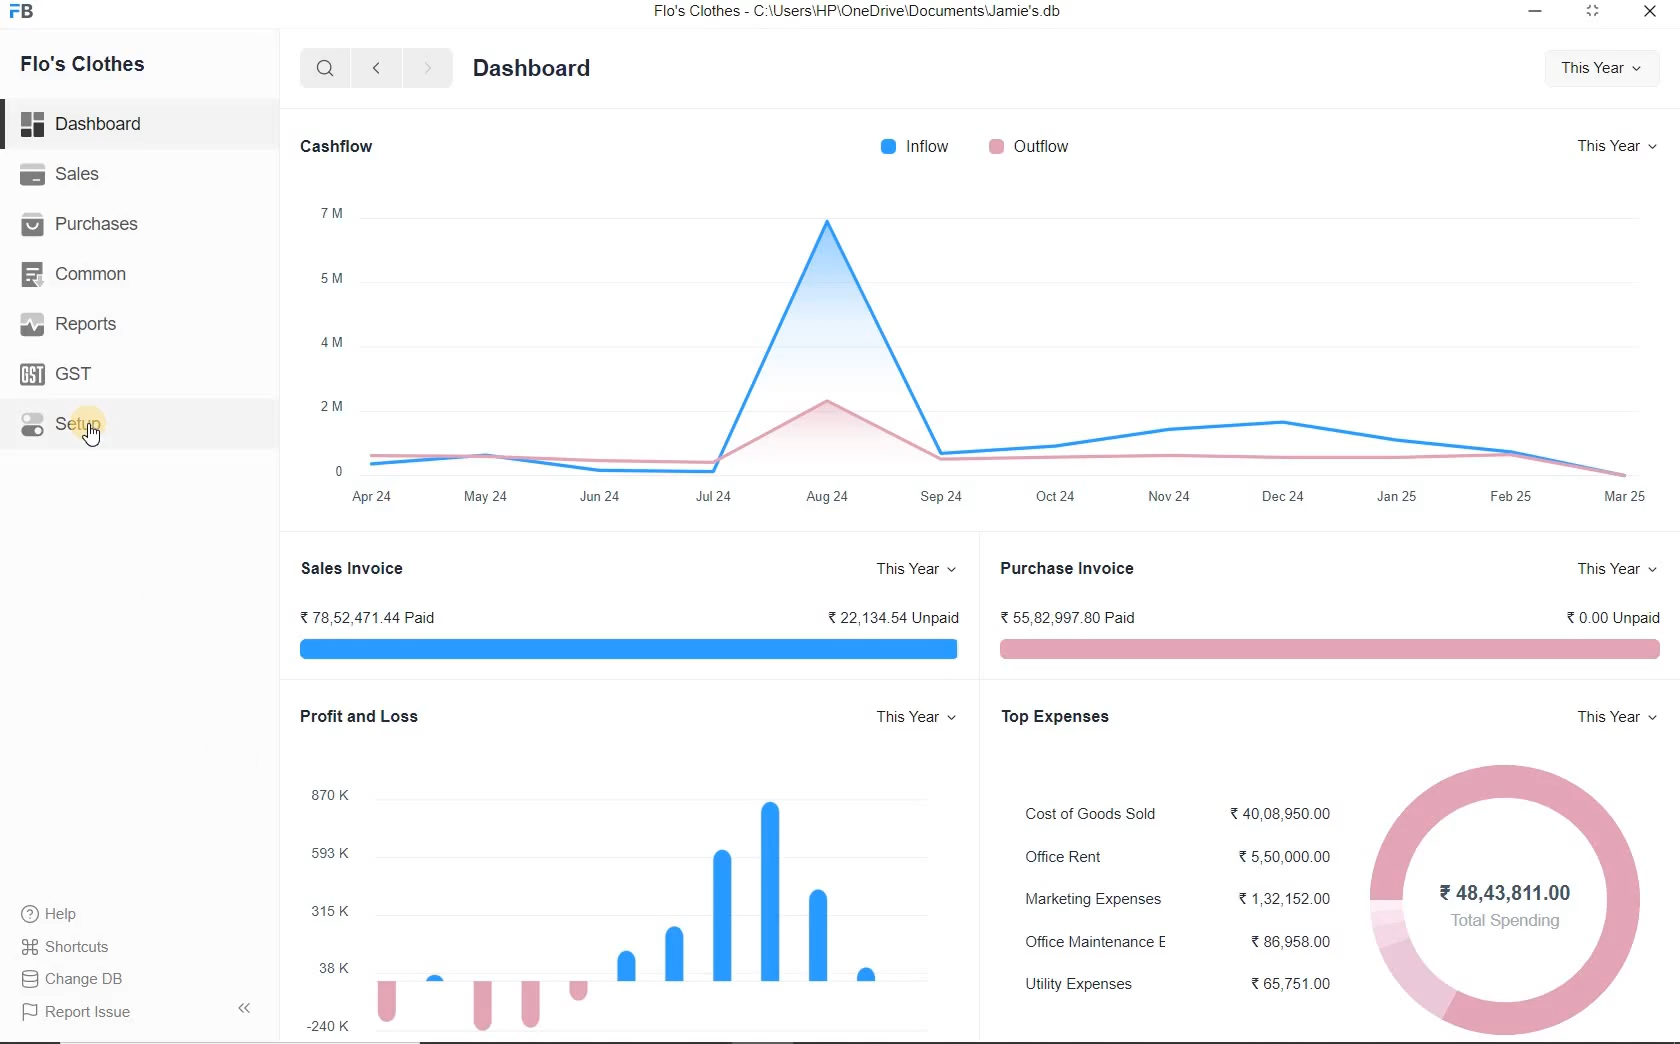 The width and height of the screenshot is (1680, 1044). I want to click on Frappe Books logo, so click(26, 14).